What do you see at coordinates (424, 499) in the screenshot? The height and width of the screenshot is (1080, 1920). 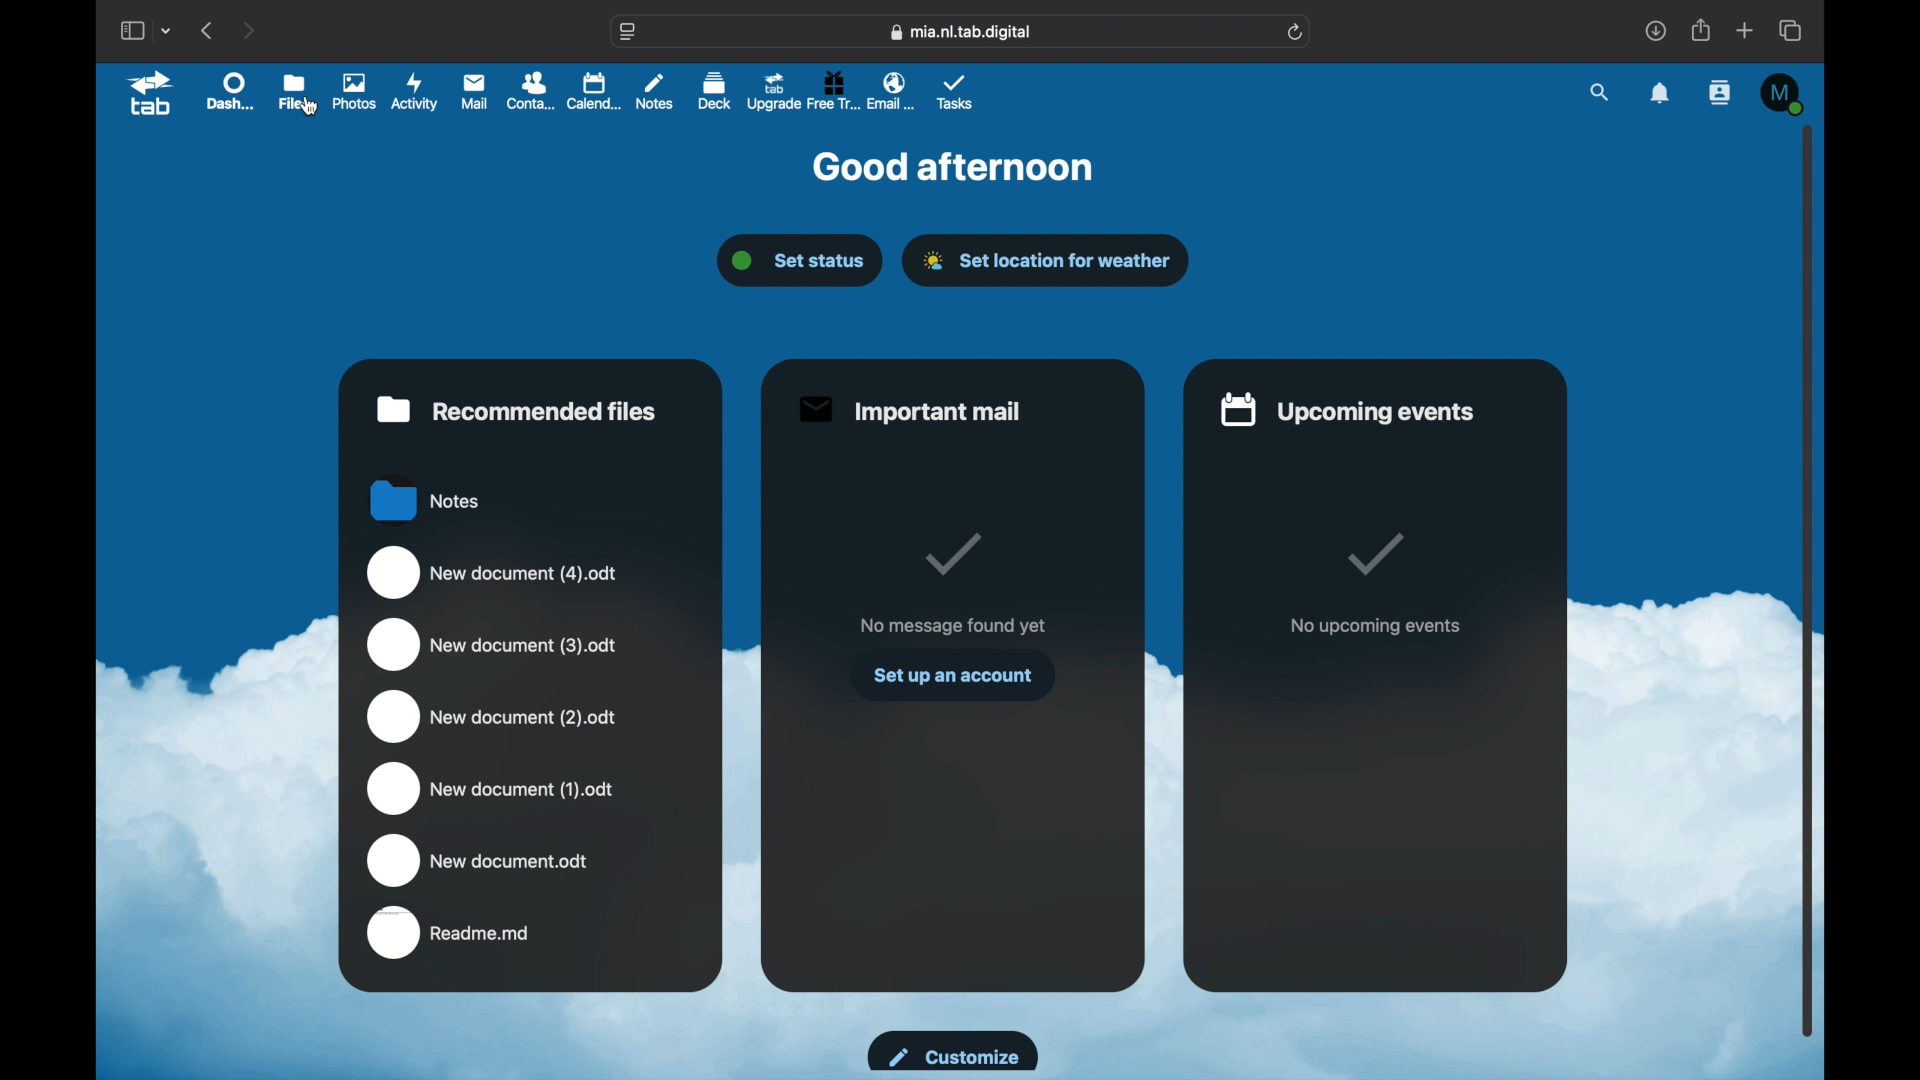 I see `notes` at bounding box center [424, 499].